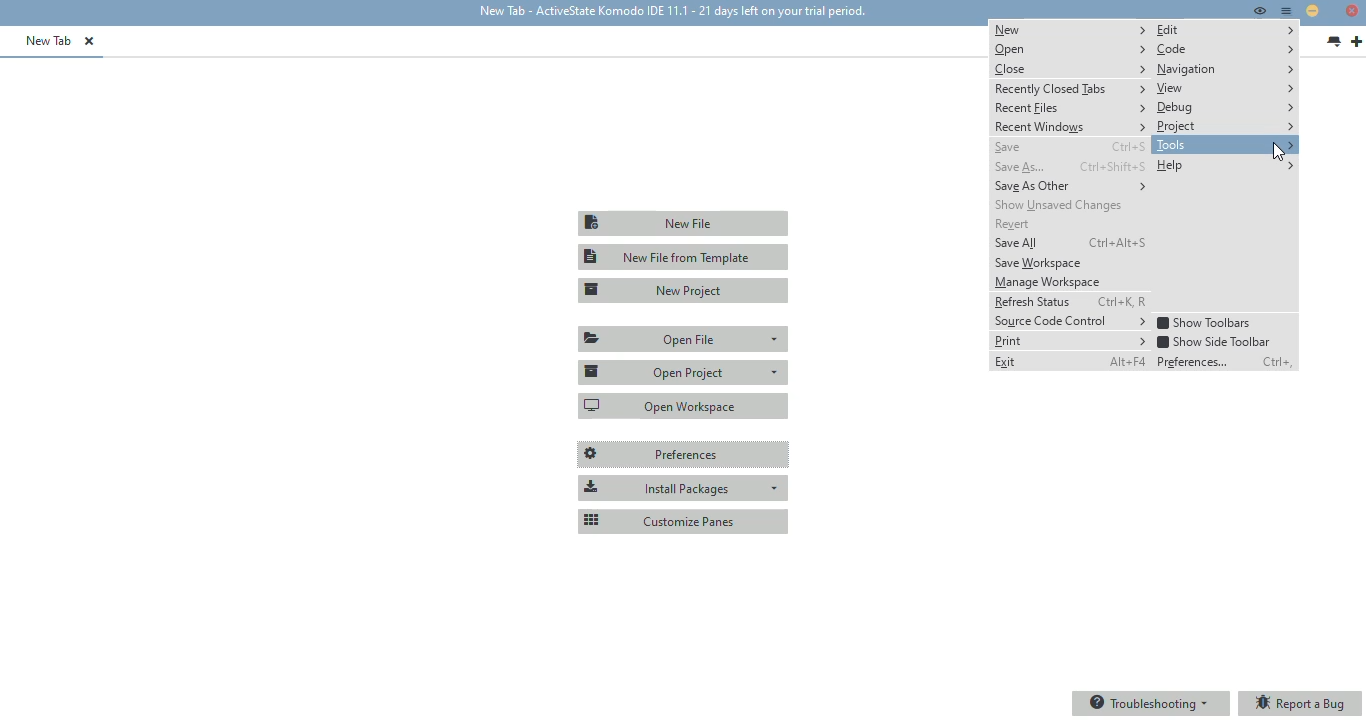 The width and height of the screenshot is (1366, 720). What do you see at coordinates (684, 455) in the screenshot?
I see `preferences` at bounding box center [684, 455].